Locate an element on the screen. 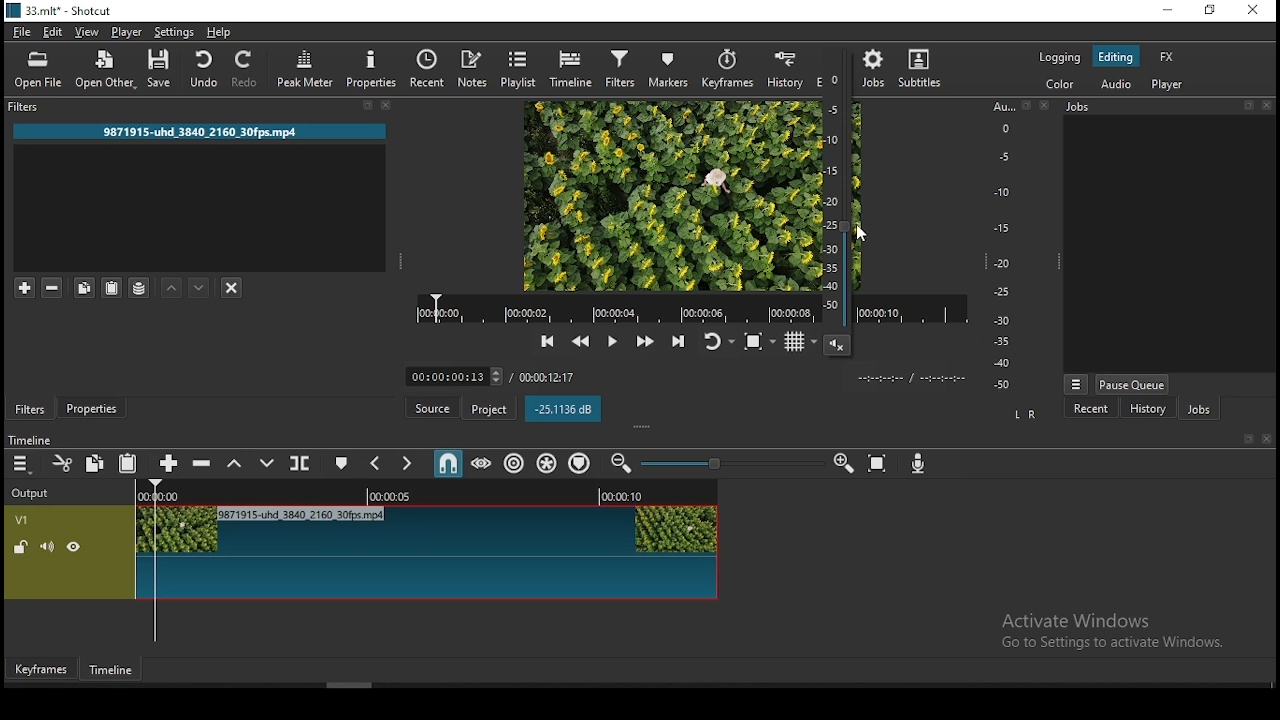 This screenshot has height=720, width=1280. copy selected filter is located at coordinates (81, 286).